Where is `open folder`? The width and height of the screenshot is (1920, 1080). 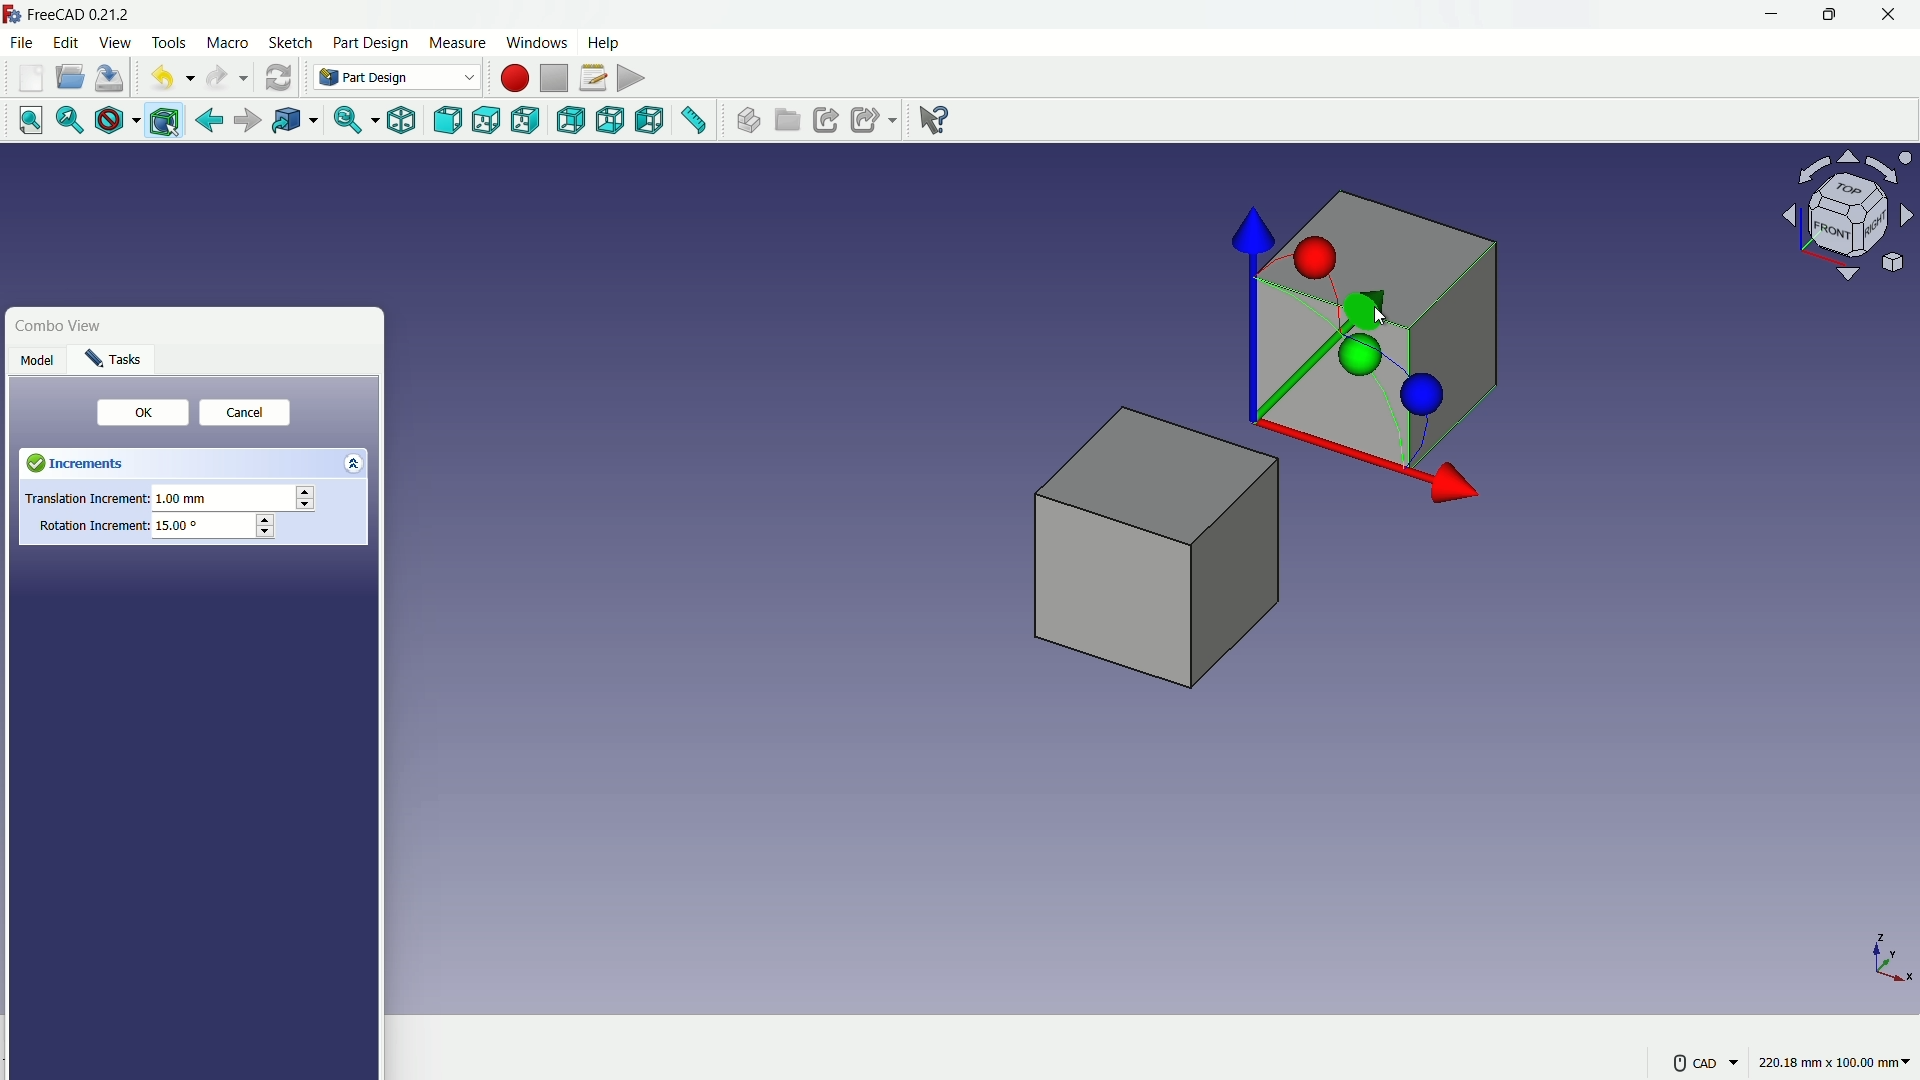 open folder is located at coordinates (70, 78).